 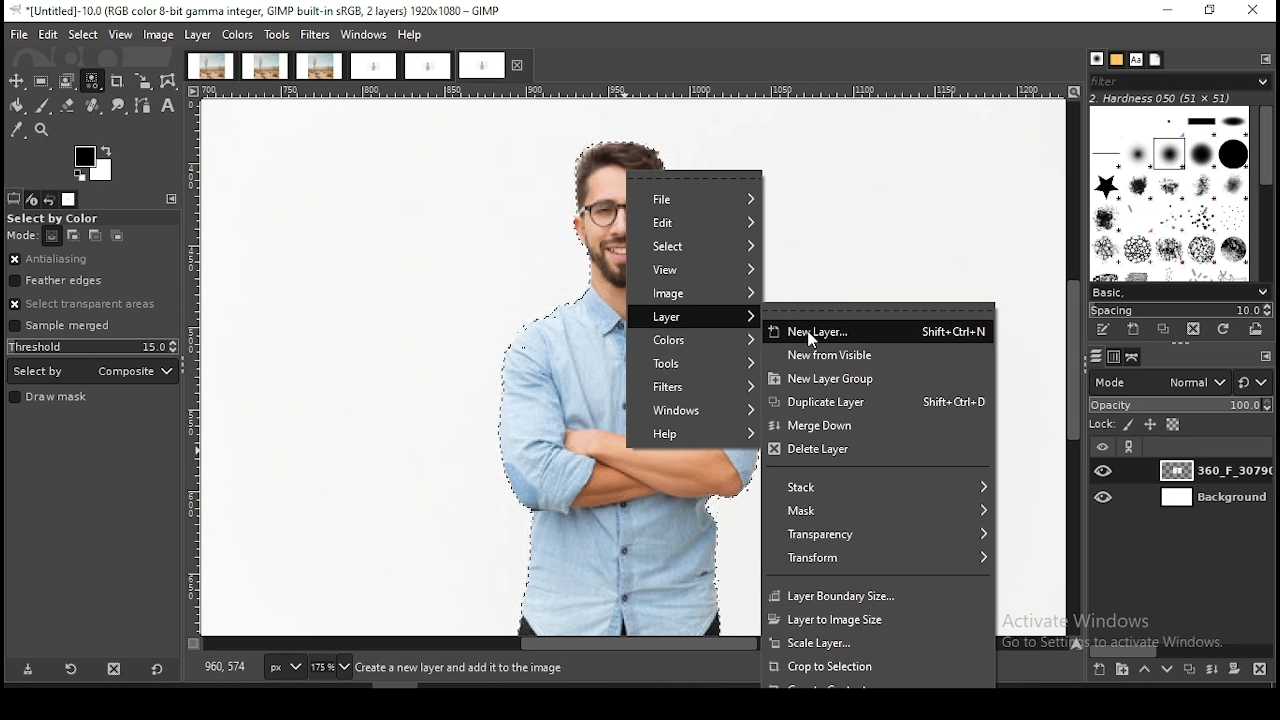 I want to click on device status, so click(x=32, y=200).